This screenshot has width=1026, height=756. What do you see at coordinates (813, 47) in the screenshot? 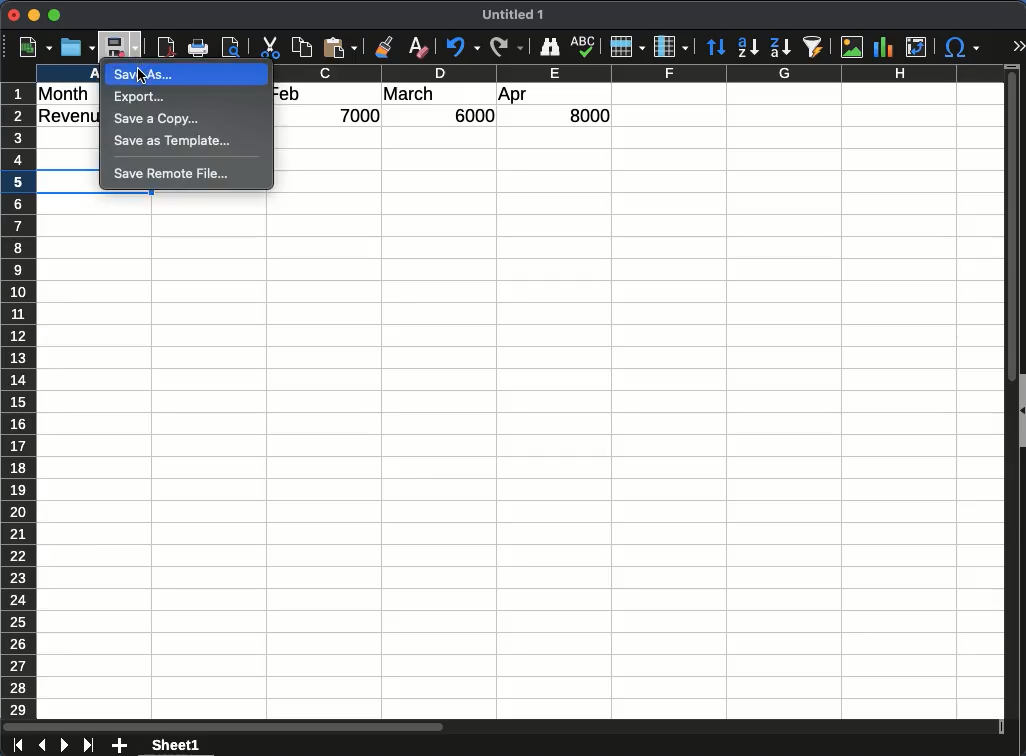
I see `autofilter` at bounding box center [813, 47].